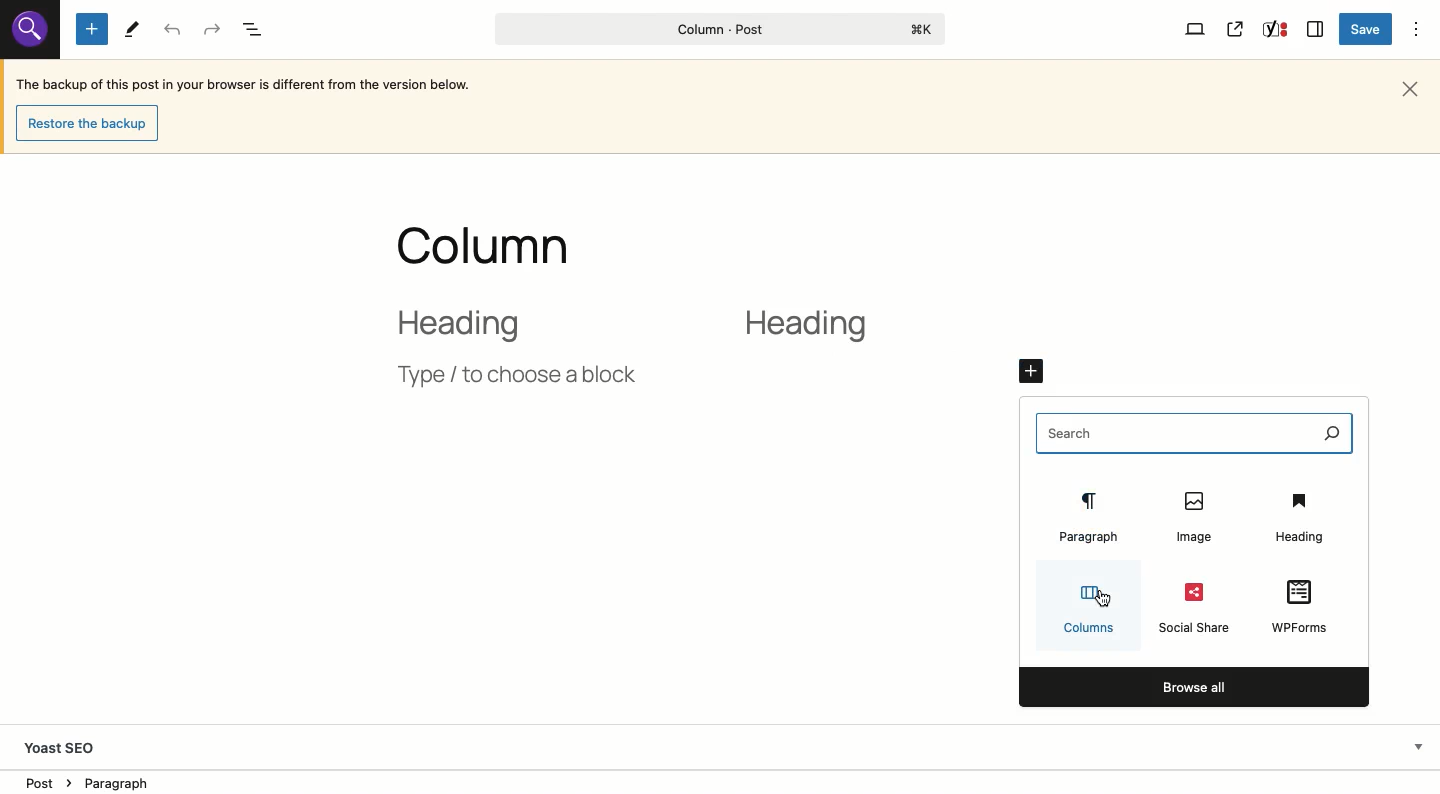 The height and width of the screenshot is (794, 1440). Describe the element at coordinates (1093, 606) in the screenshot. I see `Columns` at that location.